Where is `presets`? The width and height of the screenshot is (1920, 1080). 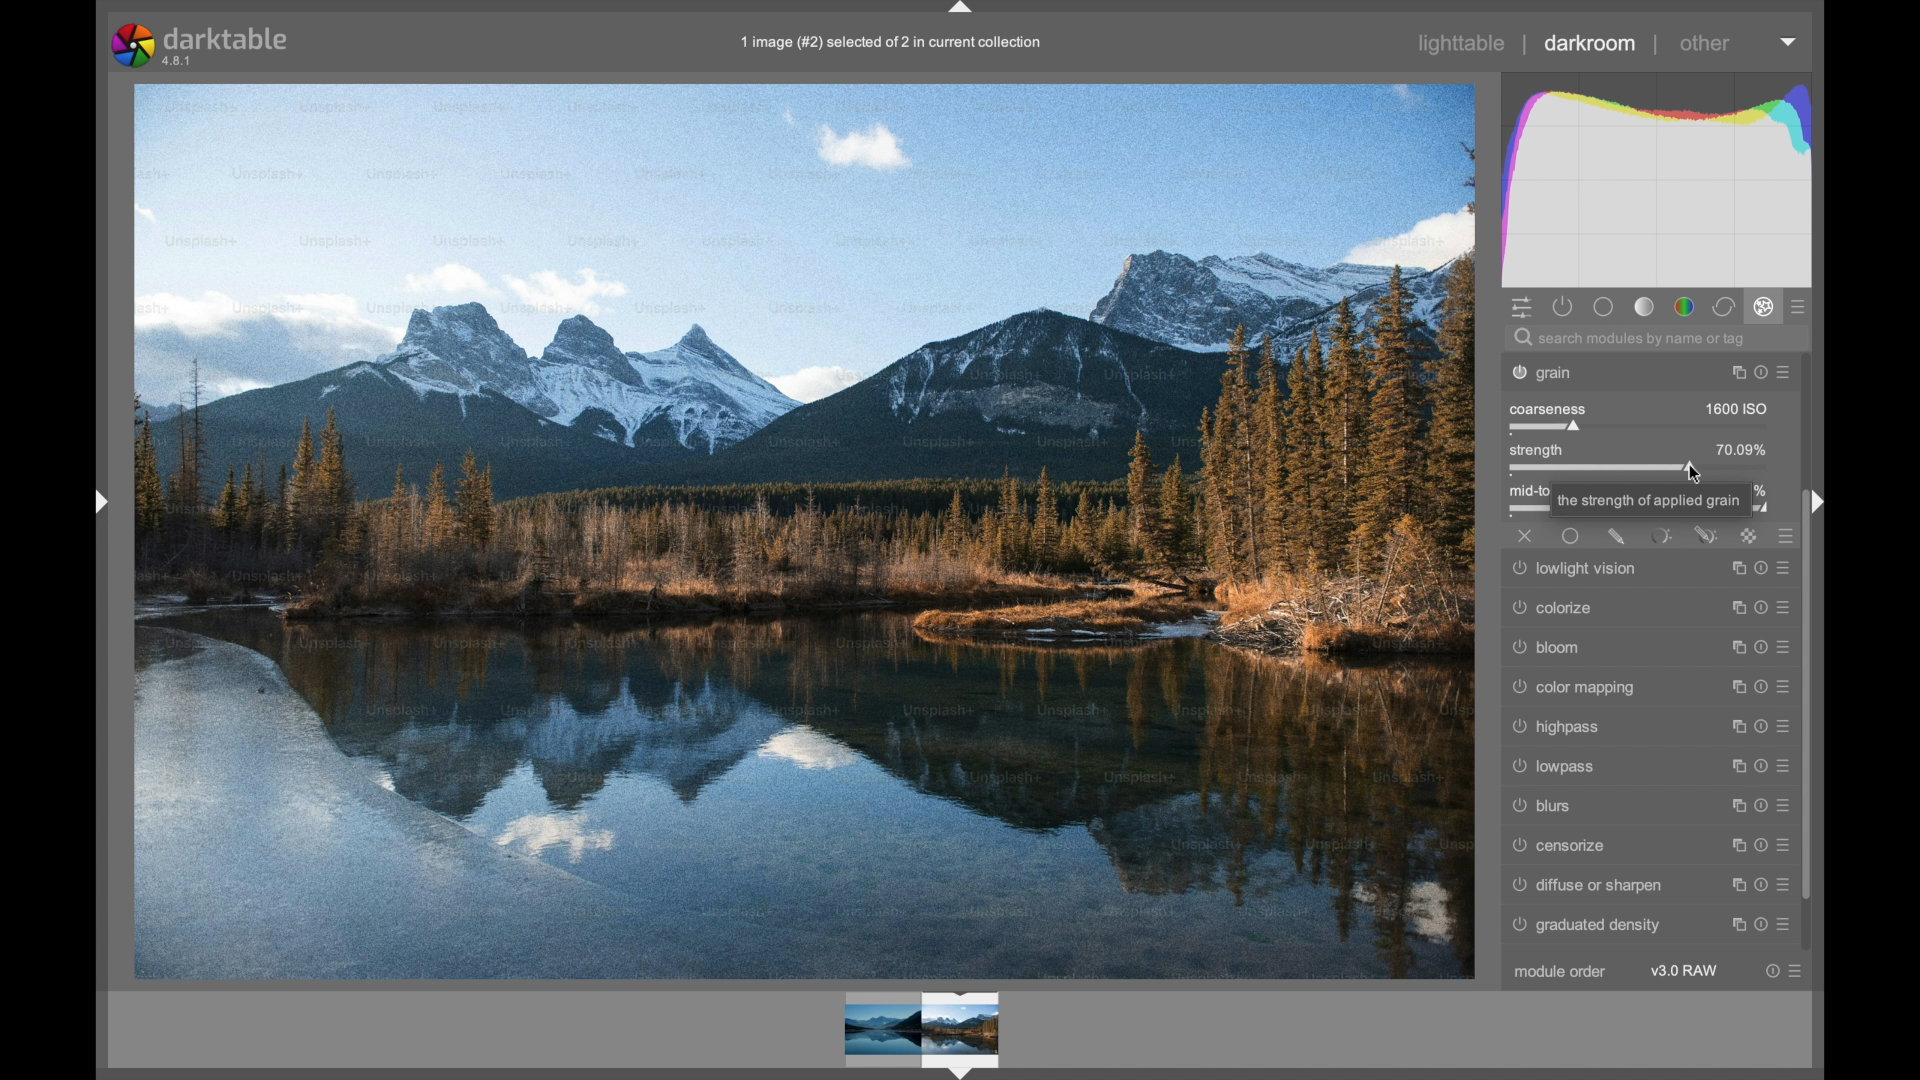 presets is located at coordinates (1788, 569).